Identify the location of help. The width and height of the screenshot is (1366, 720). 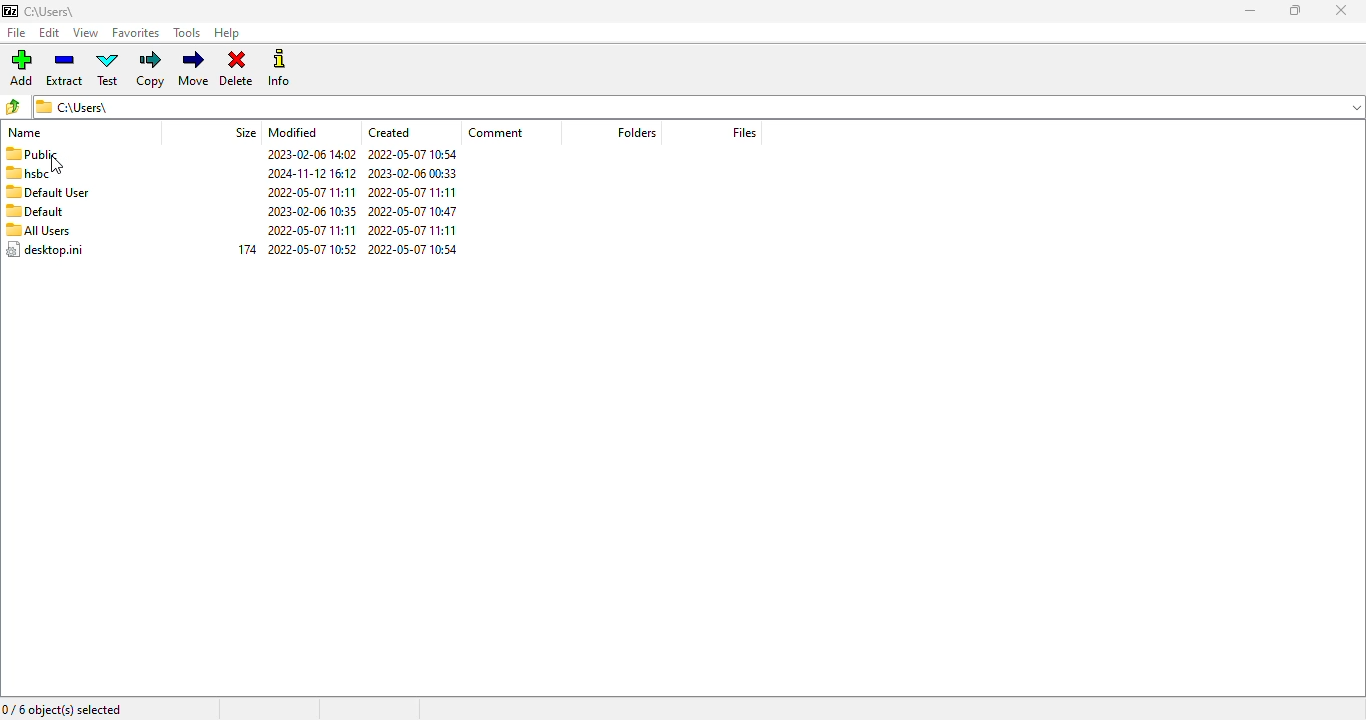
(227, 33).